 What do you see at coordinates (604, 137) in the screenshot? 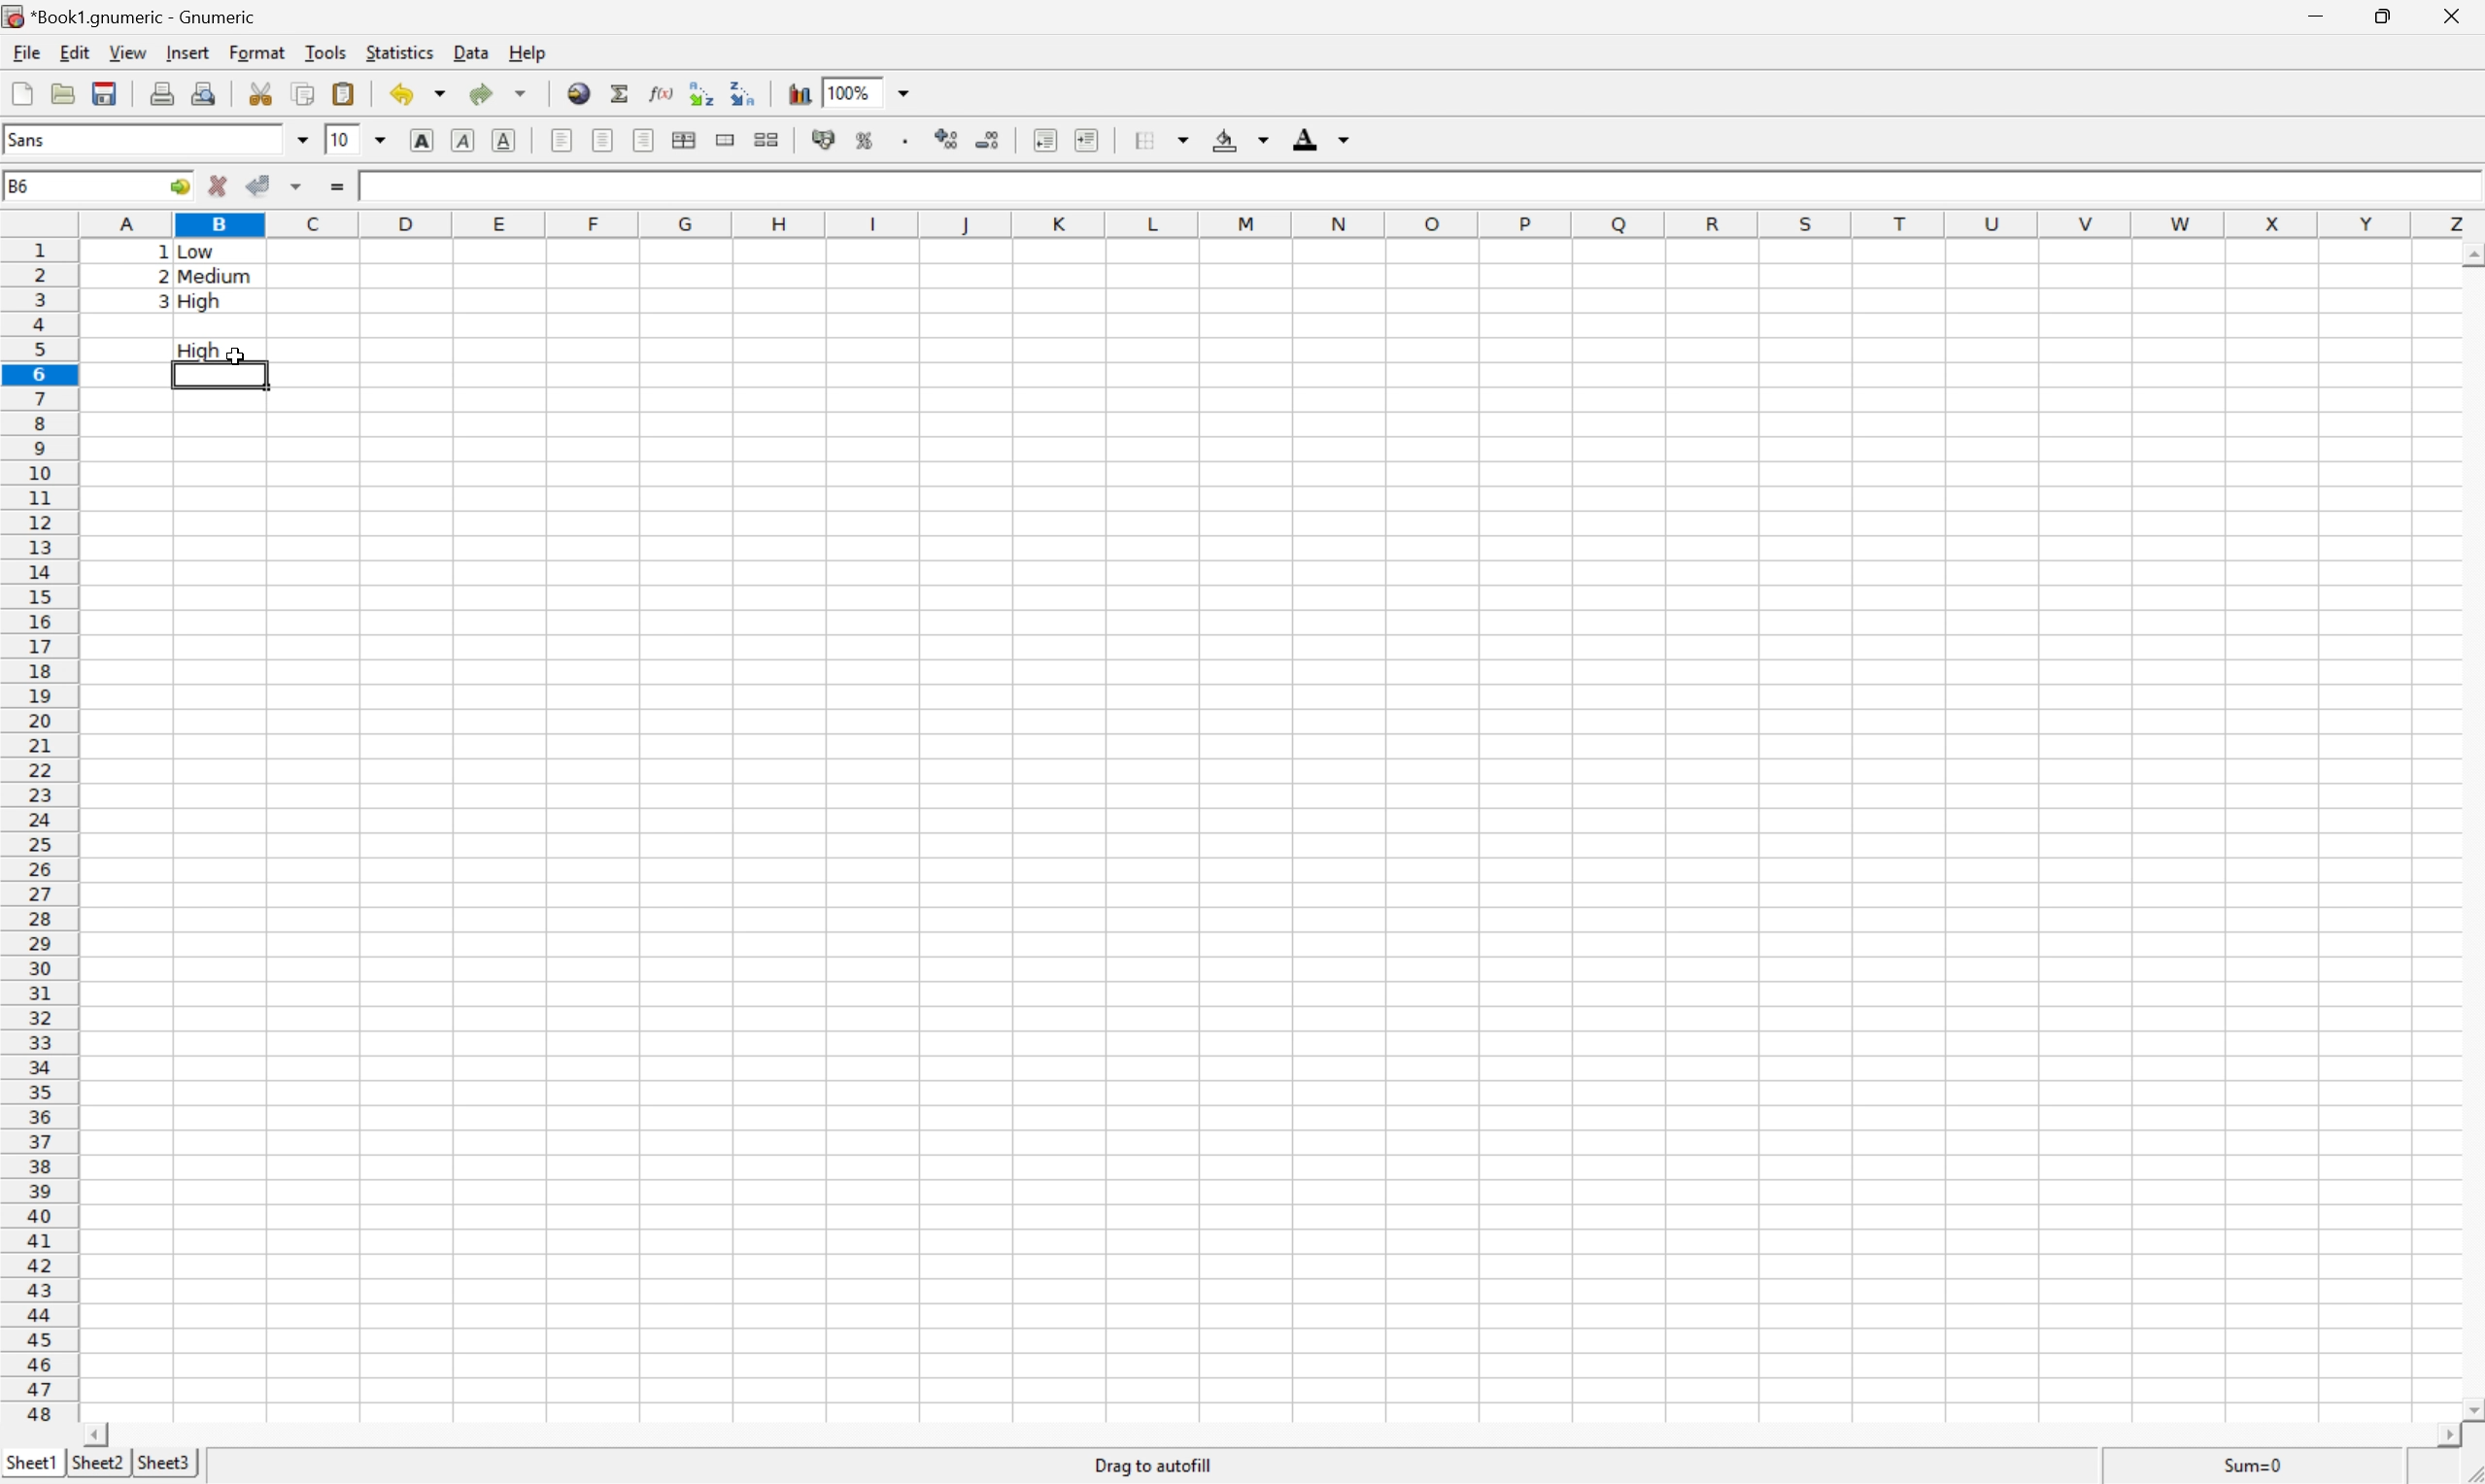
I see `Center horizontally` at bounding box center [604, 137].